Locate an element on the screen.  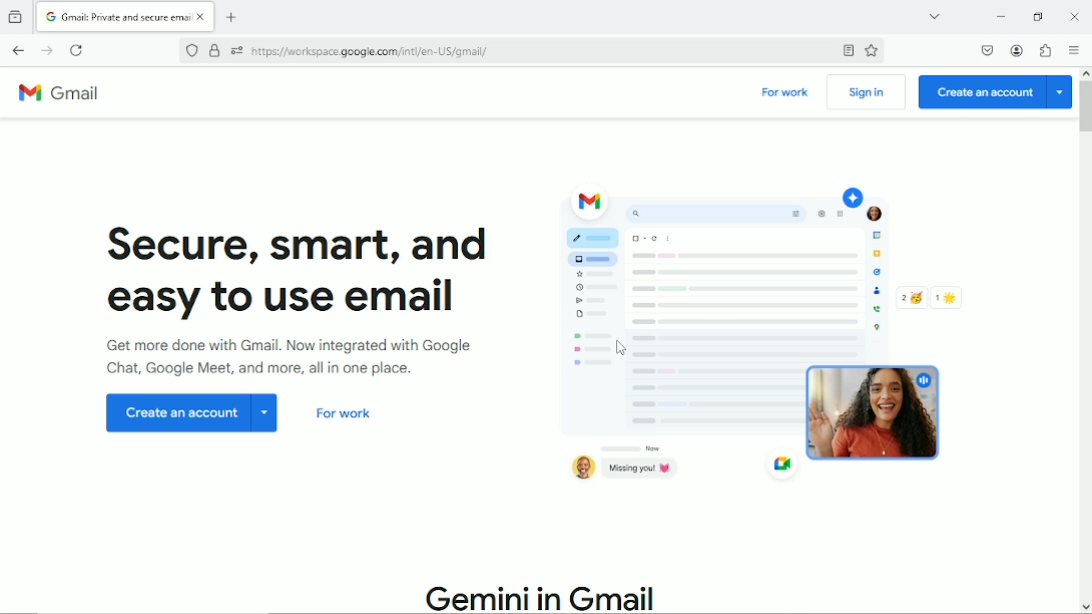
Secure, smart and easy to use email. is located at coordinates (303, 275).